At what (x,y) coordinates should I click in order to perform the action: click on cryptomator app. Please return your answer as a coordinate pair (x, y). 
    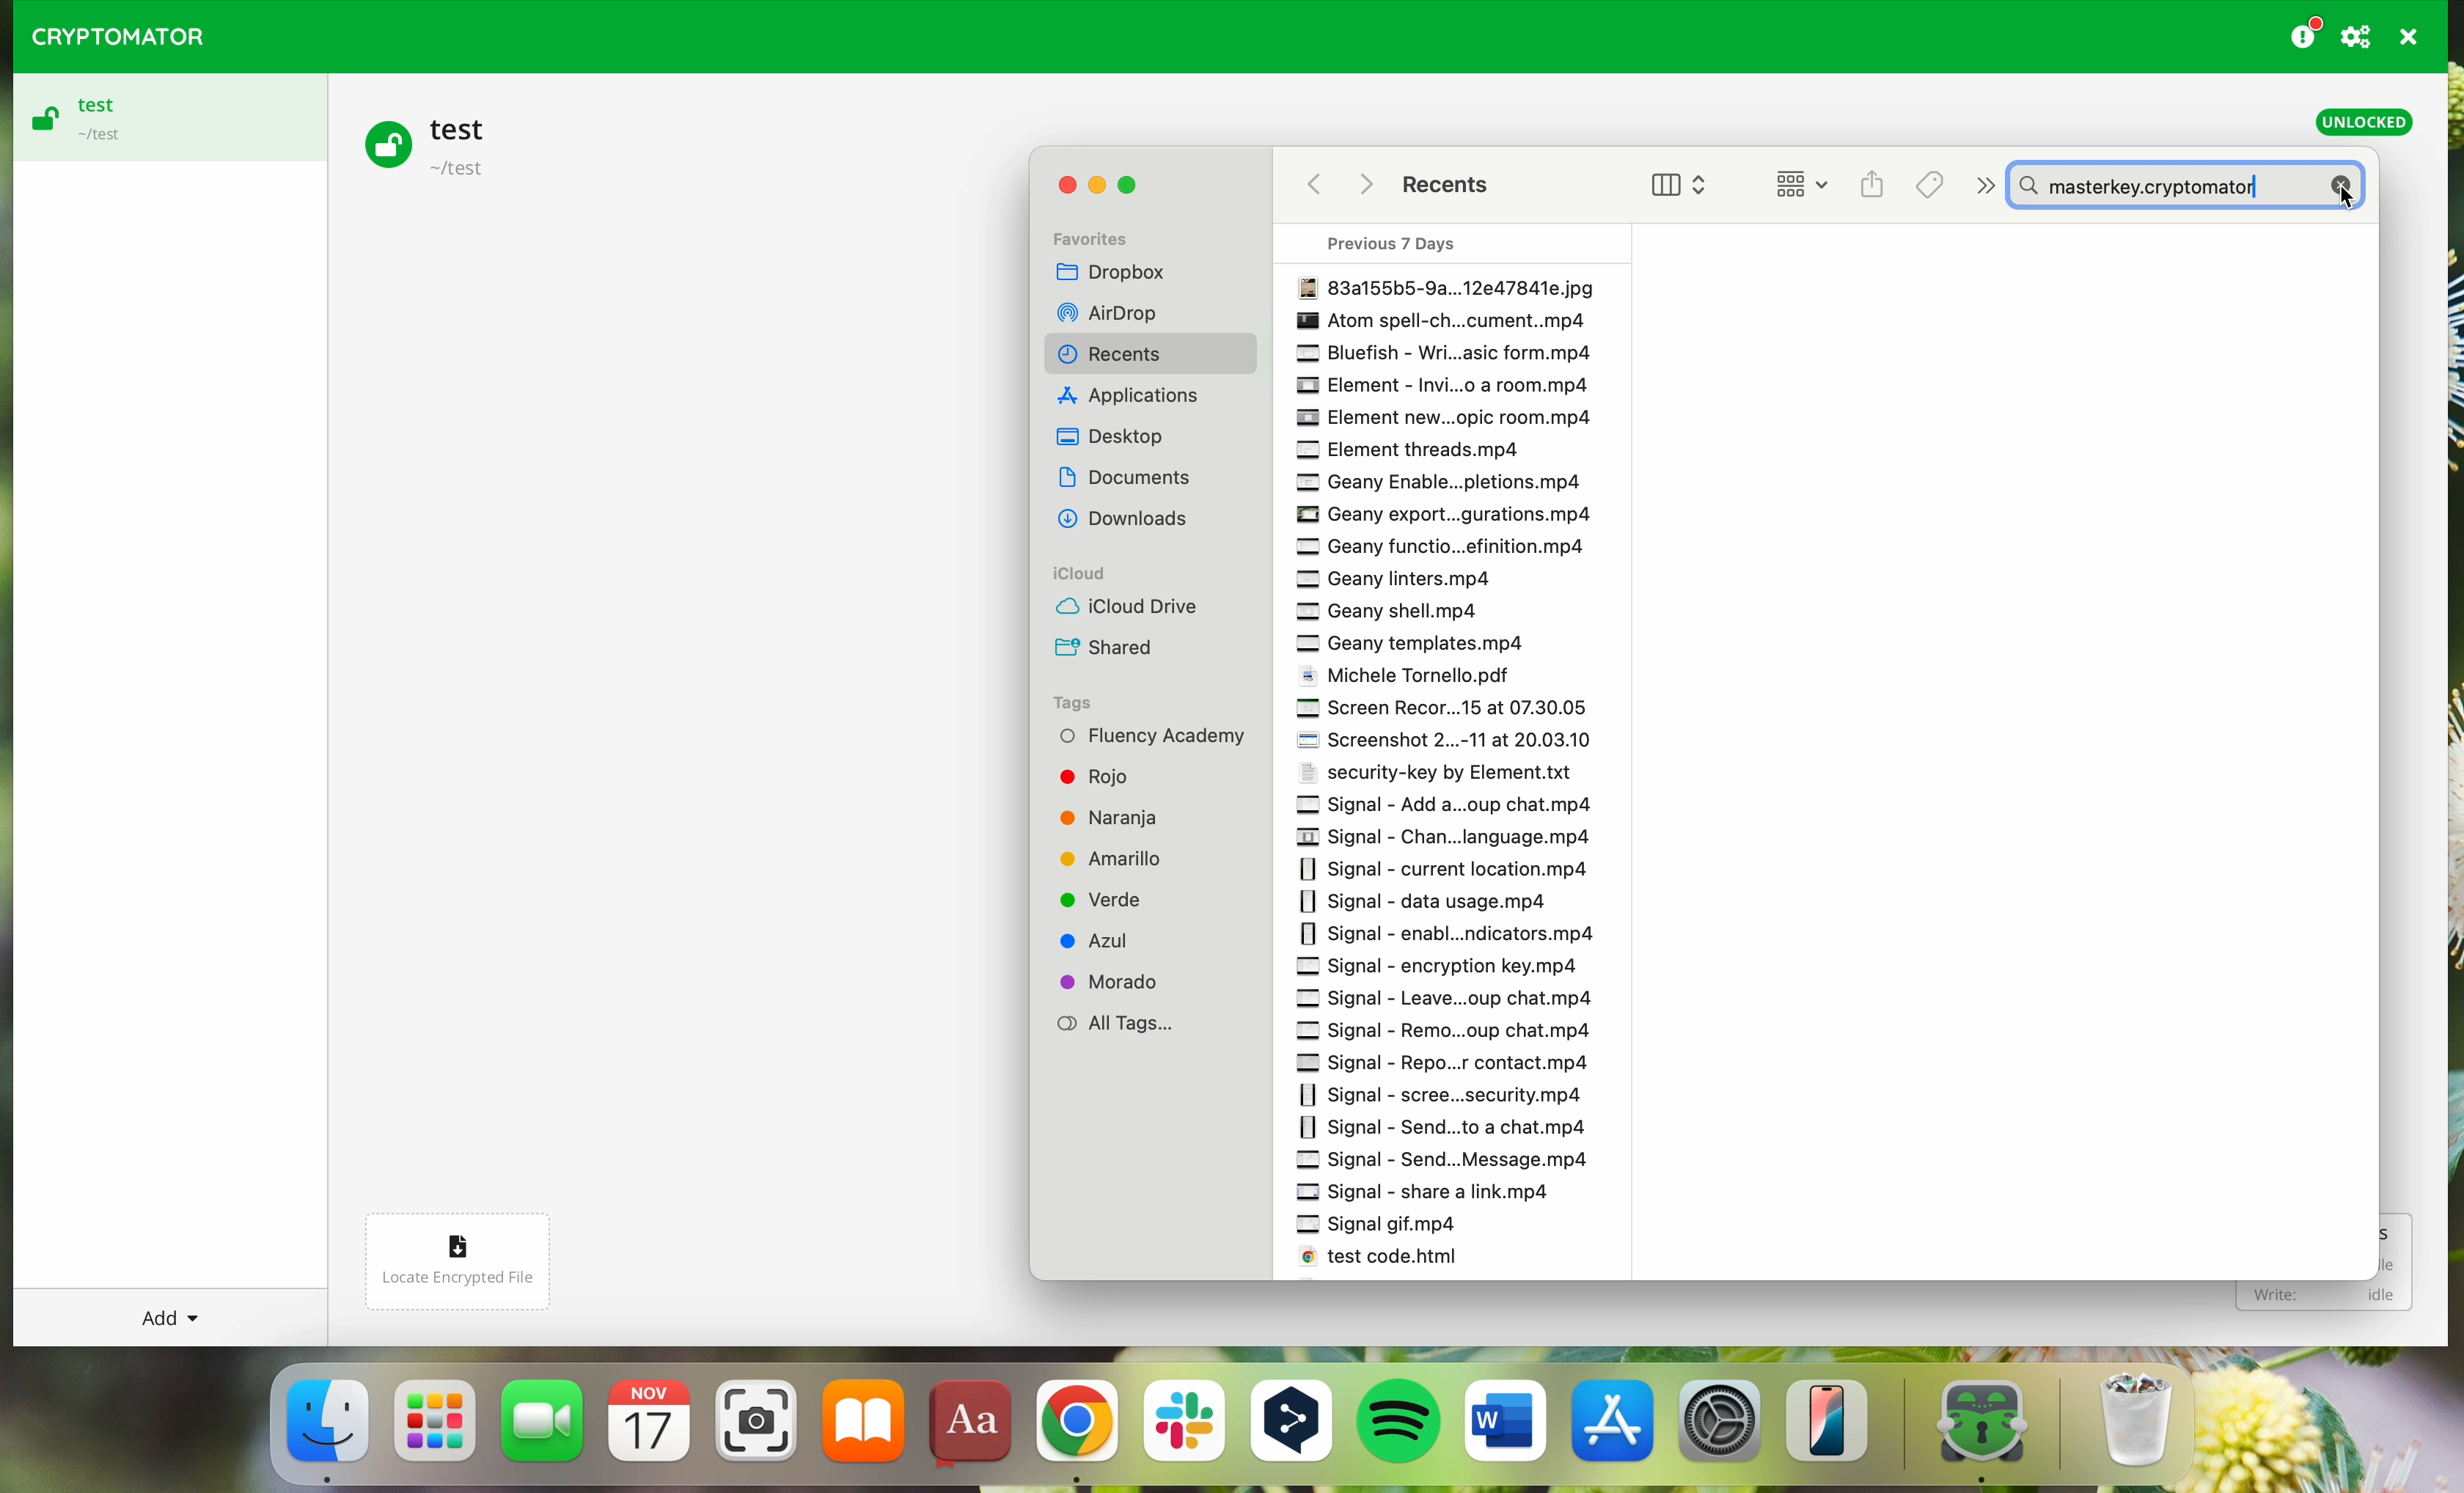
    Looking at the image, I should click on (1968, 1427).